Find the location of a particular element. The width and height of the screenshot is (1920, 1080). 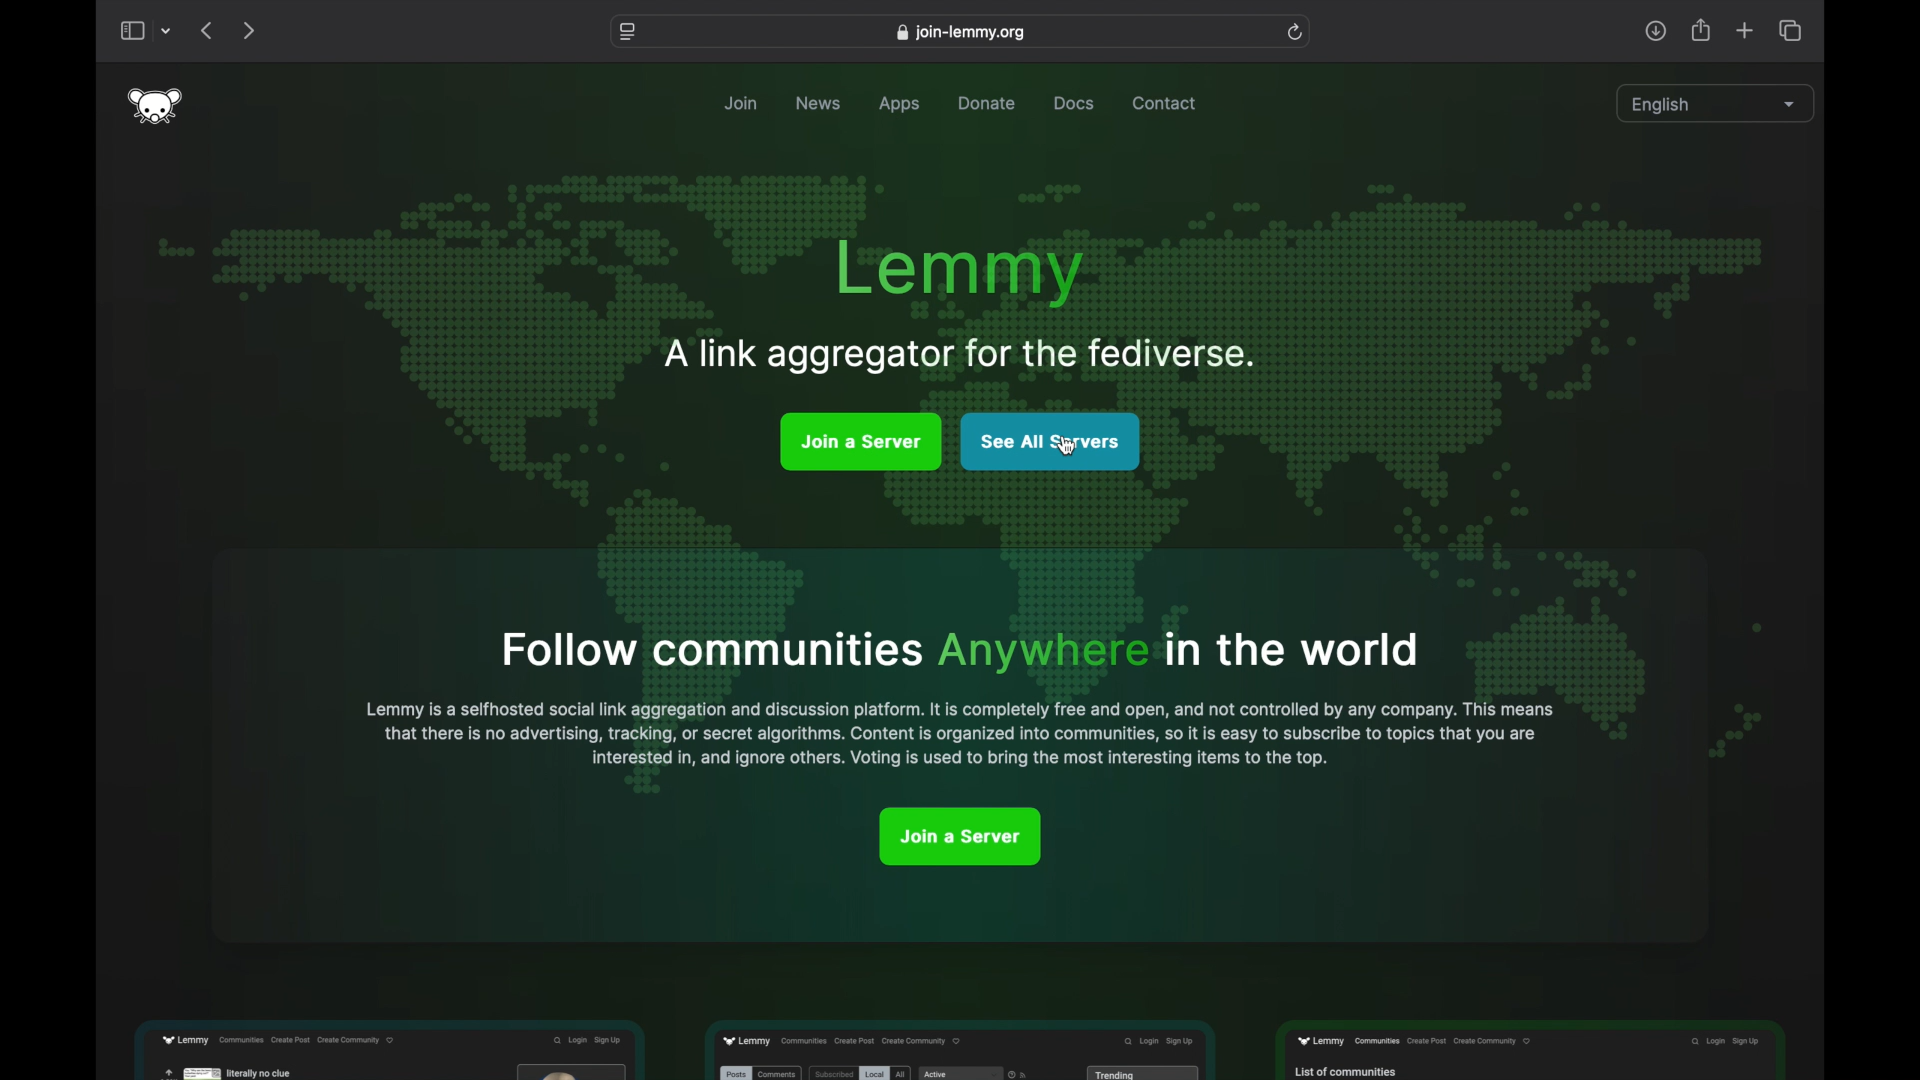

docs is located at coordinates (1074, 103).